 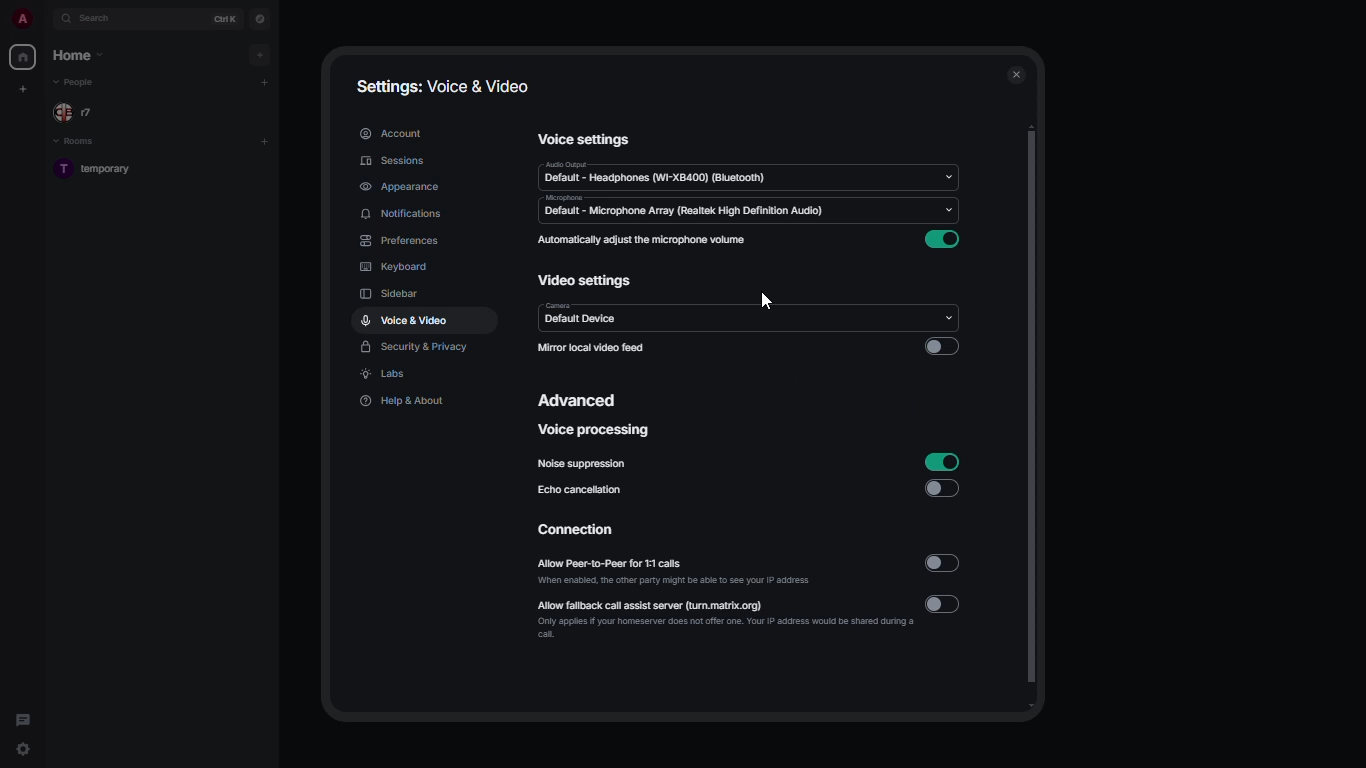 What do you see at coordinates (396, 161) in the screenshot?
I see `sessions` at bounding box center [396, 161].